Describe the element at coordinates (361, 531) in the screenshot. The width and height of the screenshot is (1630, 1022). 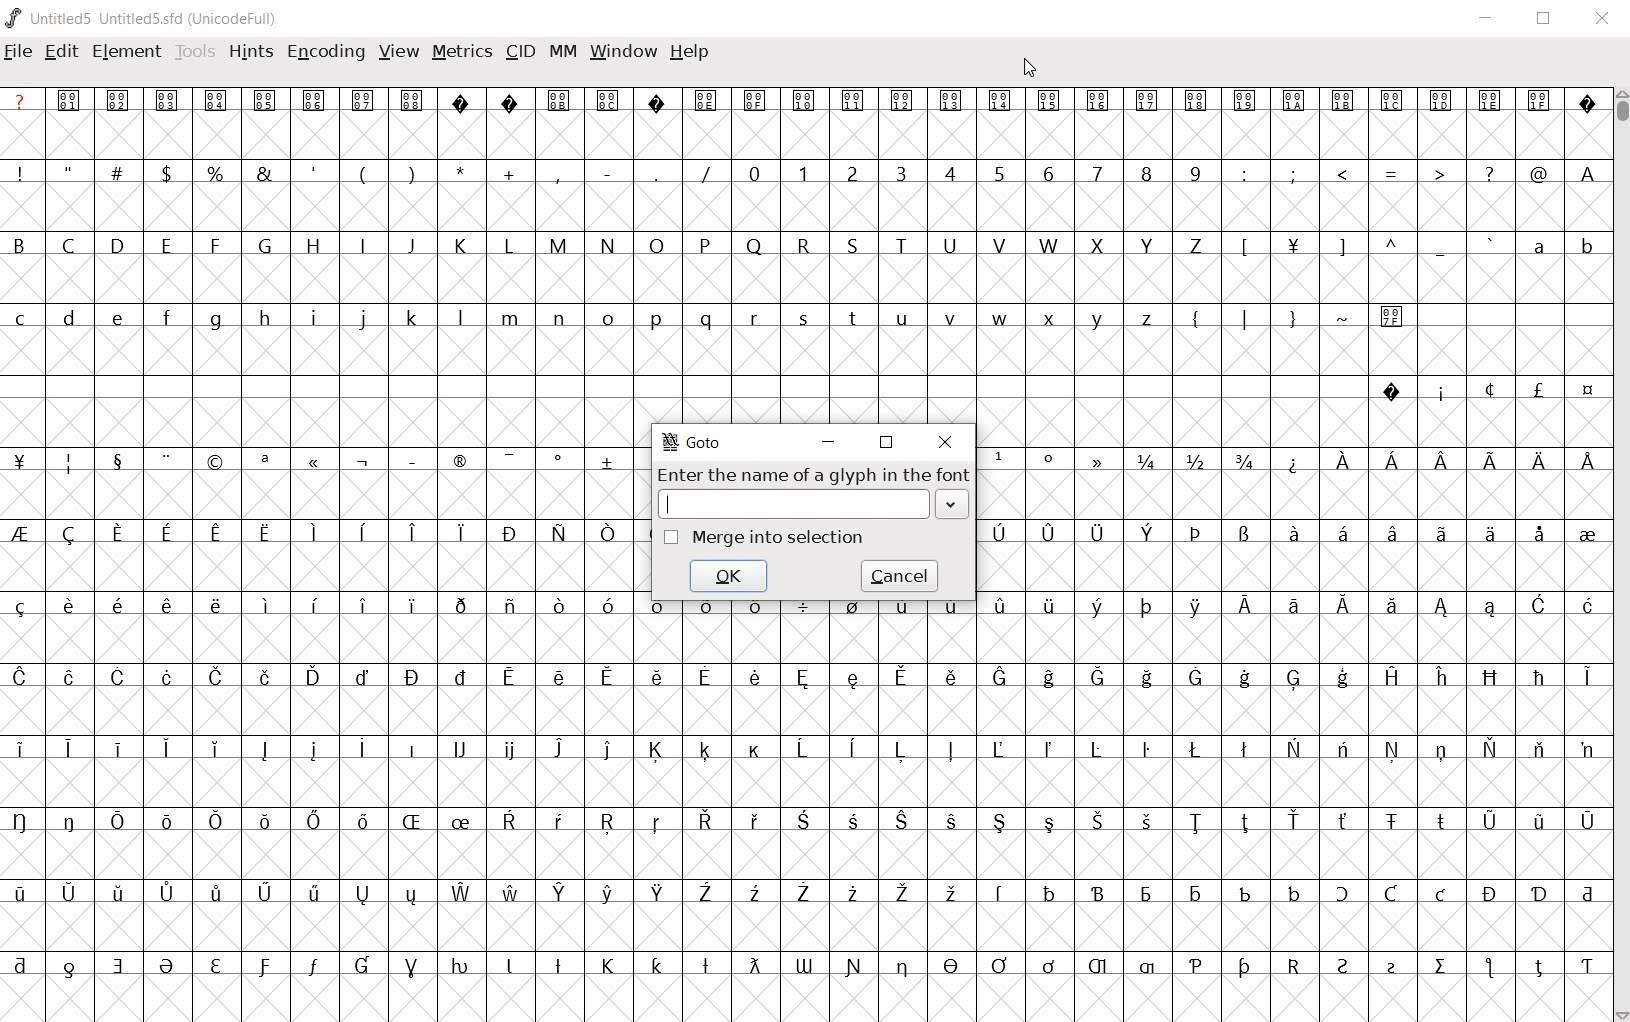
I see `Symbol` at that location.